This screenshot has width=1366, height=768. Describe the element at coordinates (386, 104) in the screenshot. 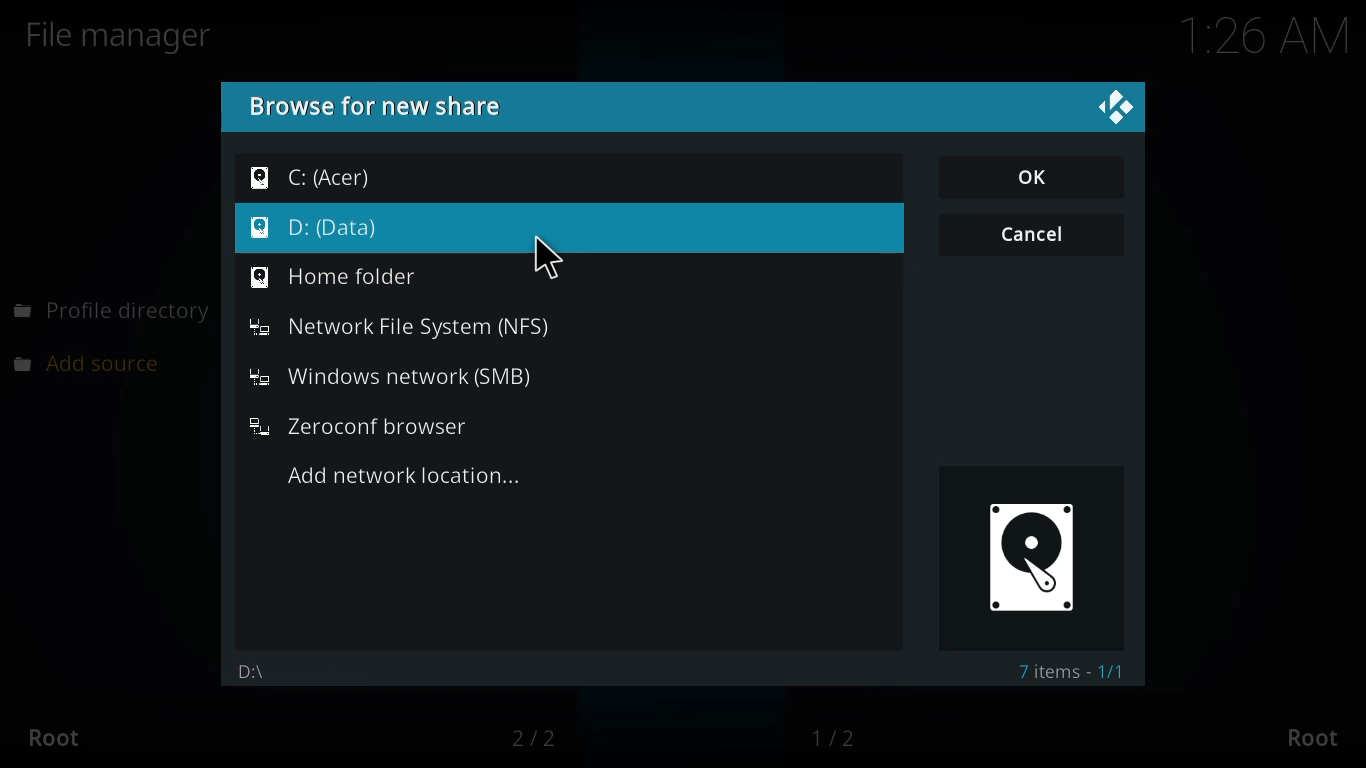

I see `browse` at that location.